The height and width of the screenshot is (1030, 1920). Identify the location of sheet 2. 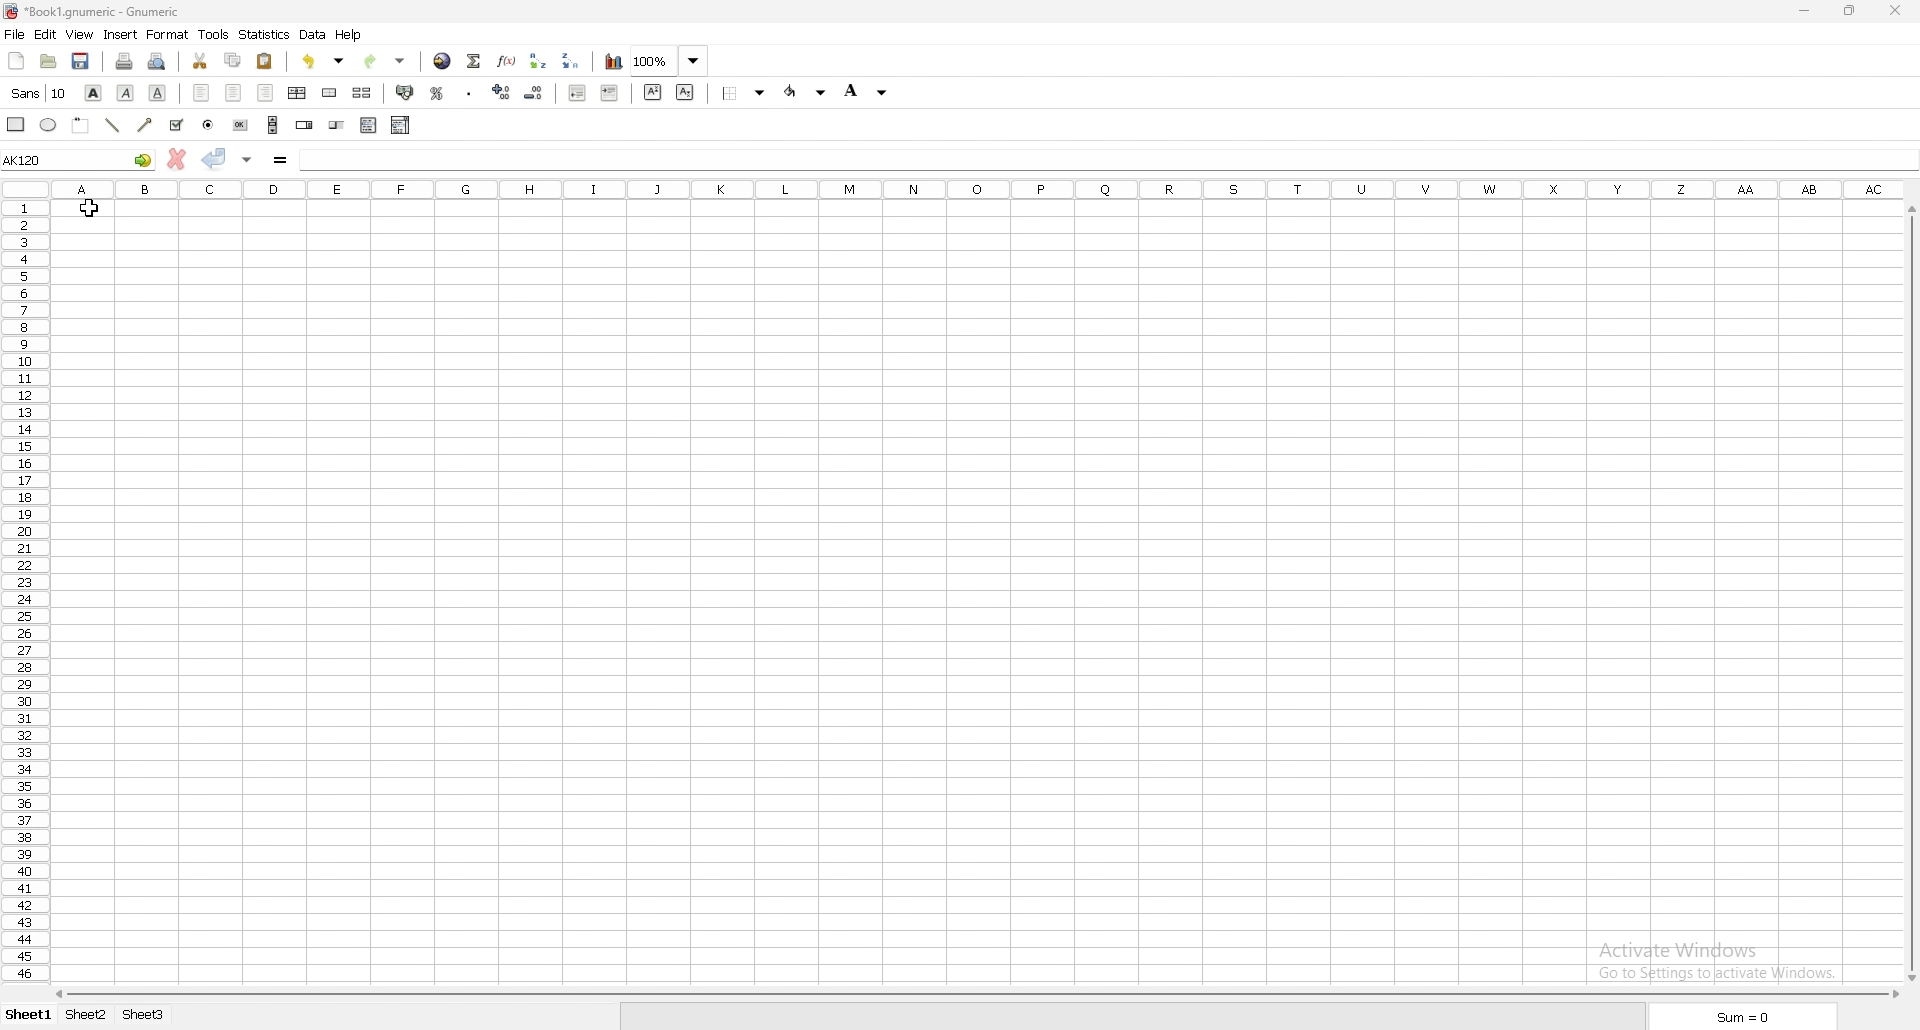
(88, 1016).